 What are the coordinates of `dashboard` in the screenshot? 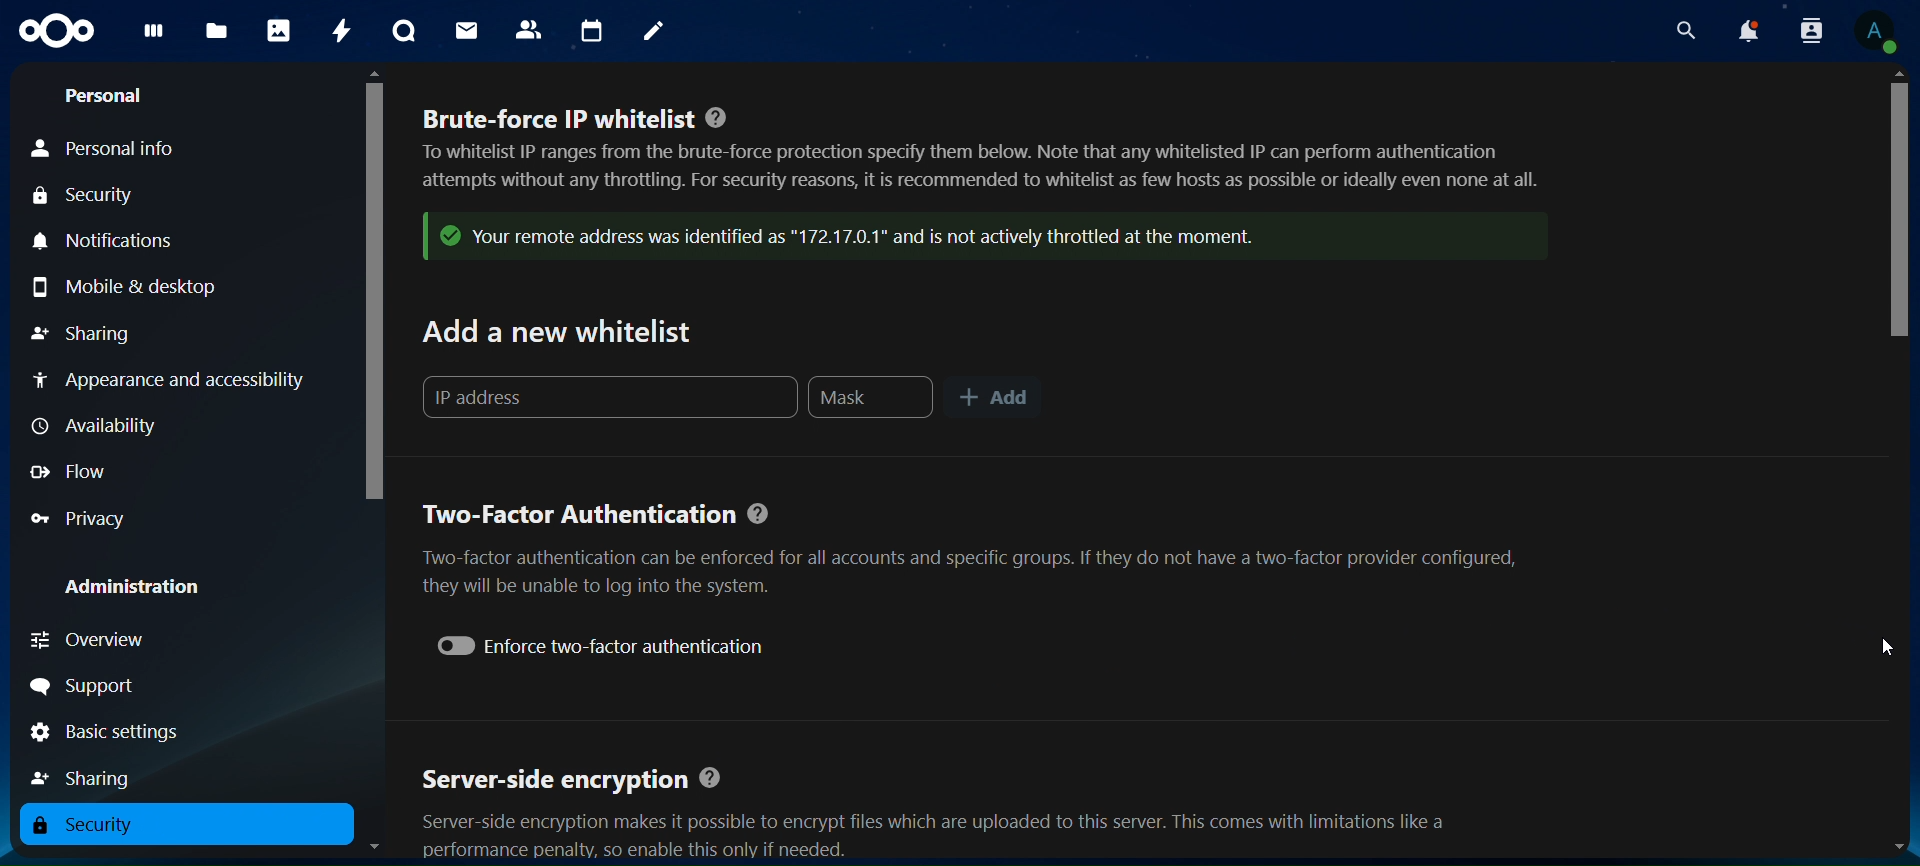 It's located at (150, 35).